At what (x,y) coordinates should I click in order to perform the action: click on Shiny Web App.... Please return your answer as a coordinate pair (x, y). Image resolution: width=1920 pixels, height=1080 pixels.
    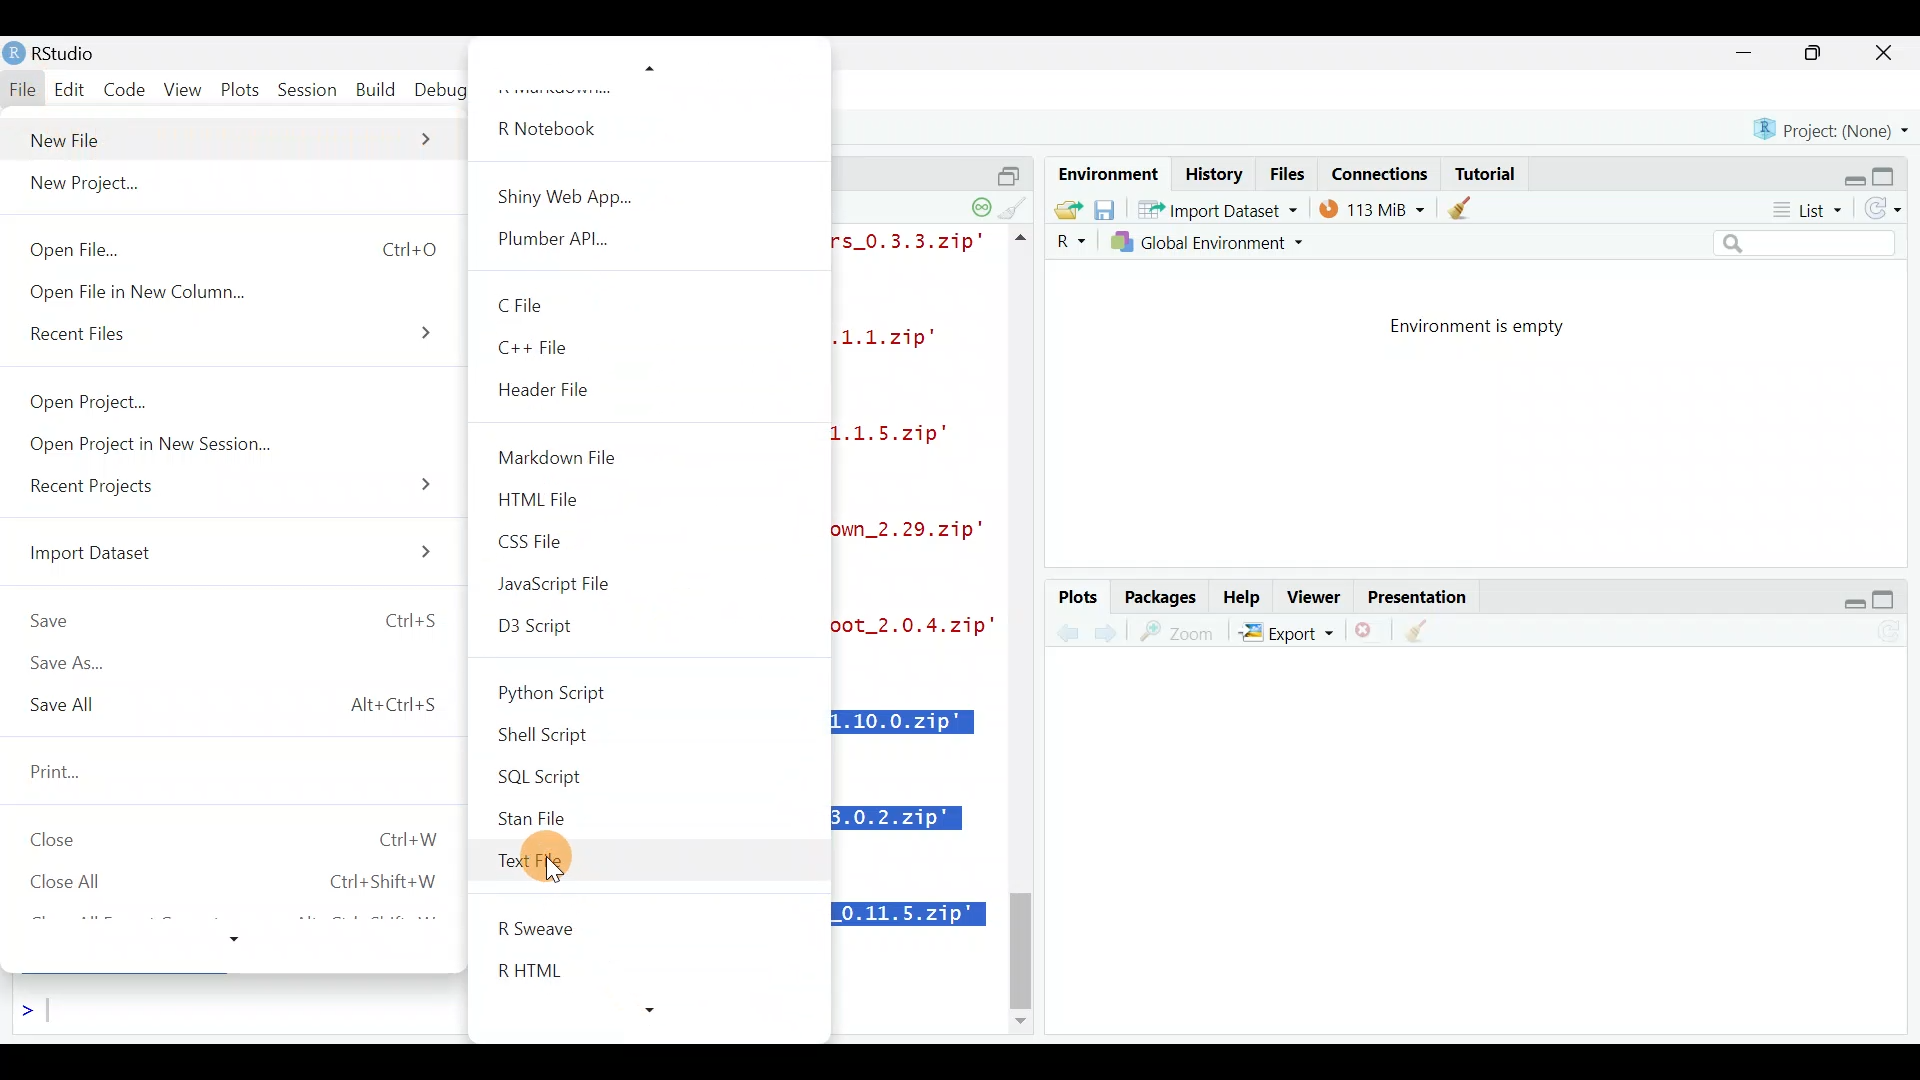
    Looking at the image, I should click on (575, 197).